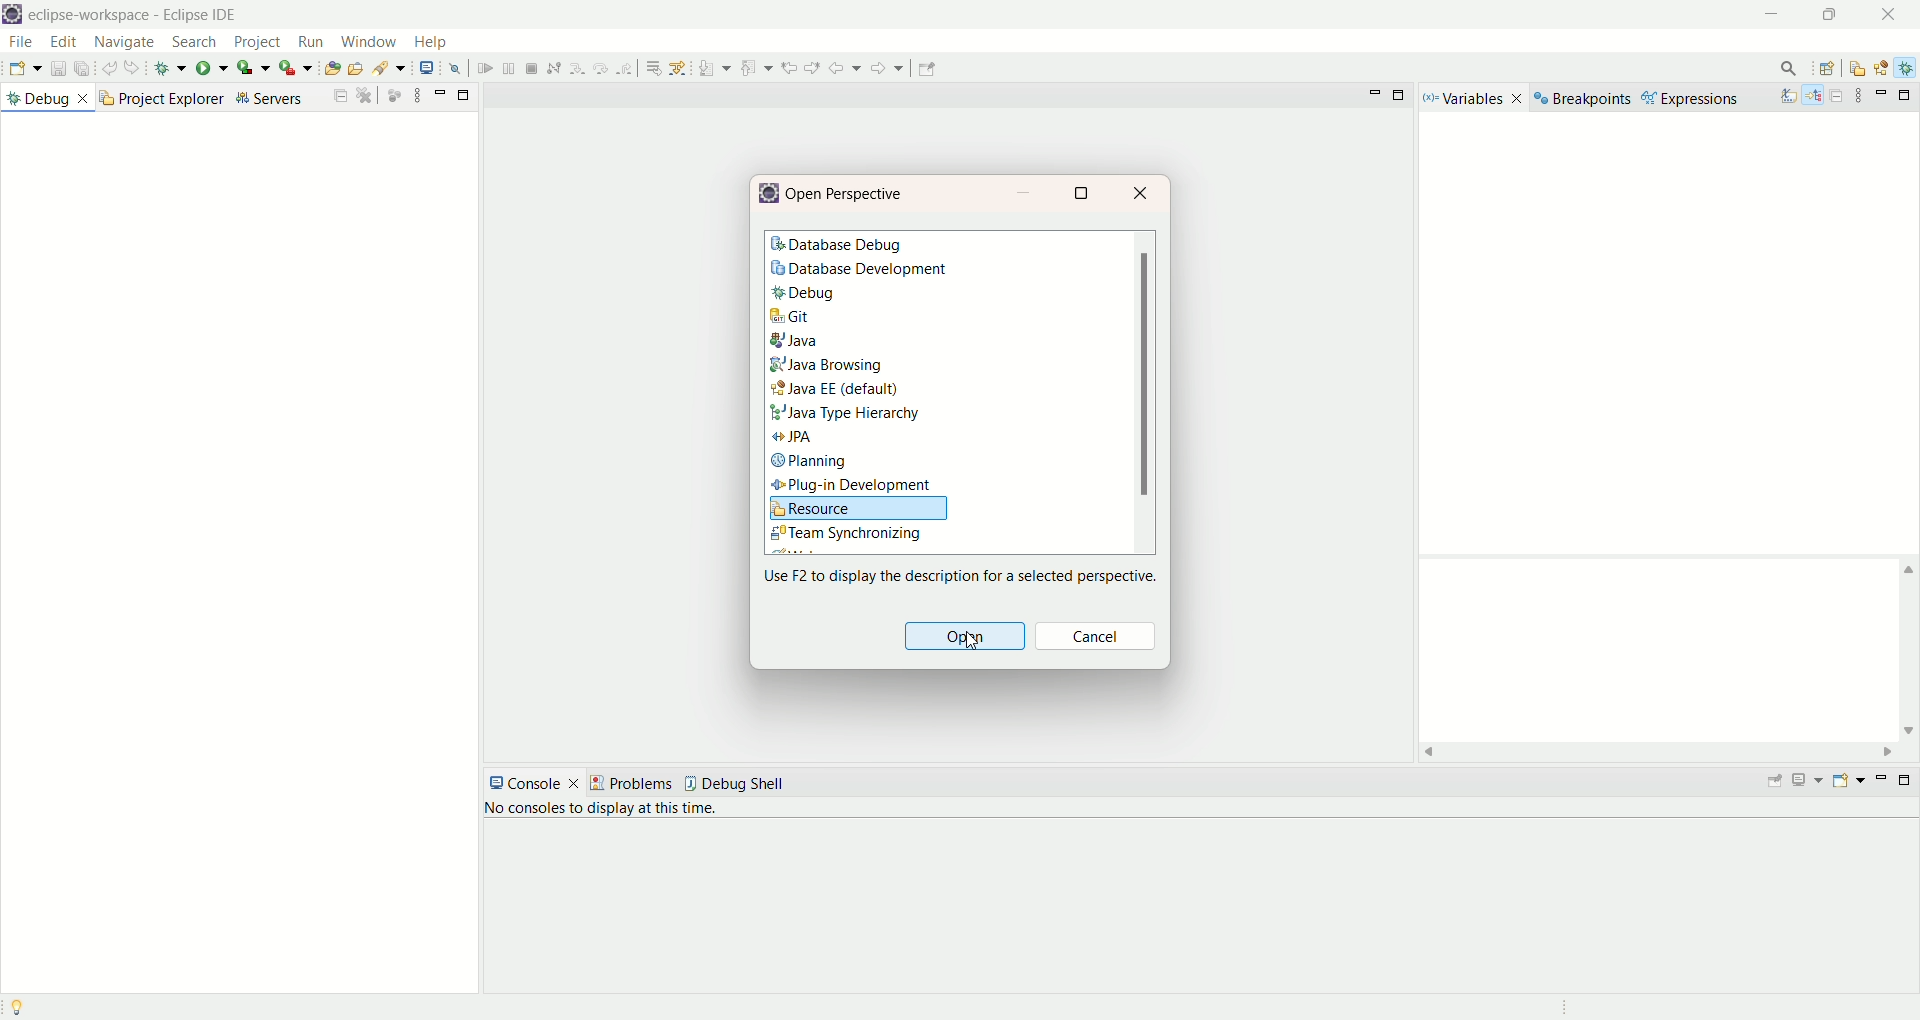  What do you see at coordinates (838, 388) in the screenshot?
I see `Java EE` at bounding box center [838, 388].